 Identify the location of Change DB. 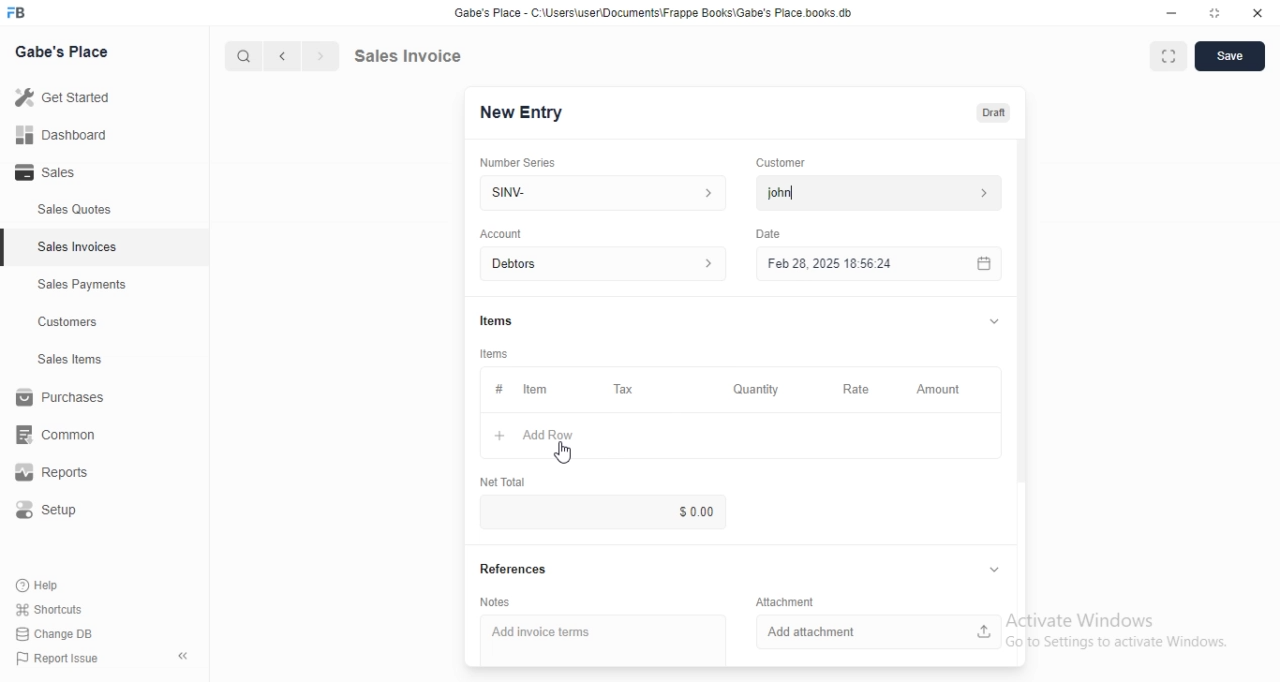
(58, 635).